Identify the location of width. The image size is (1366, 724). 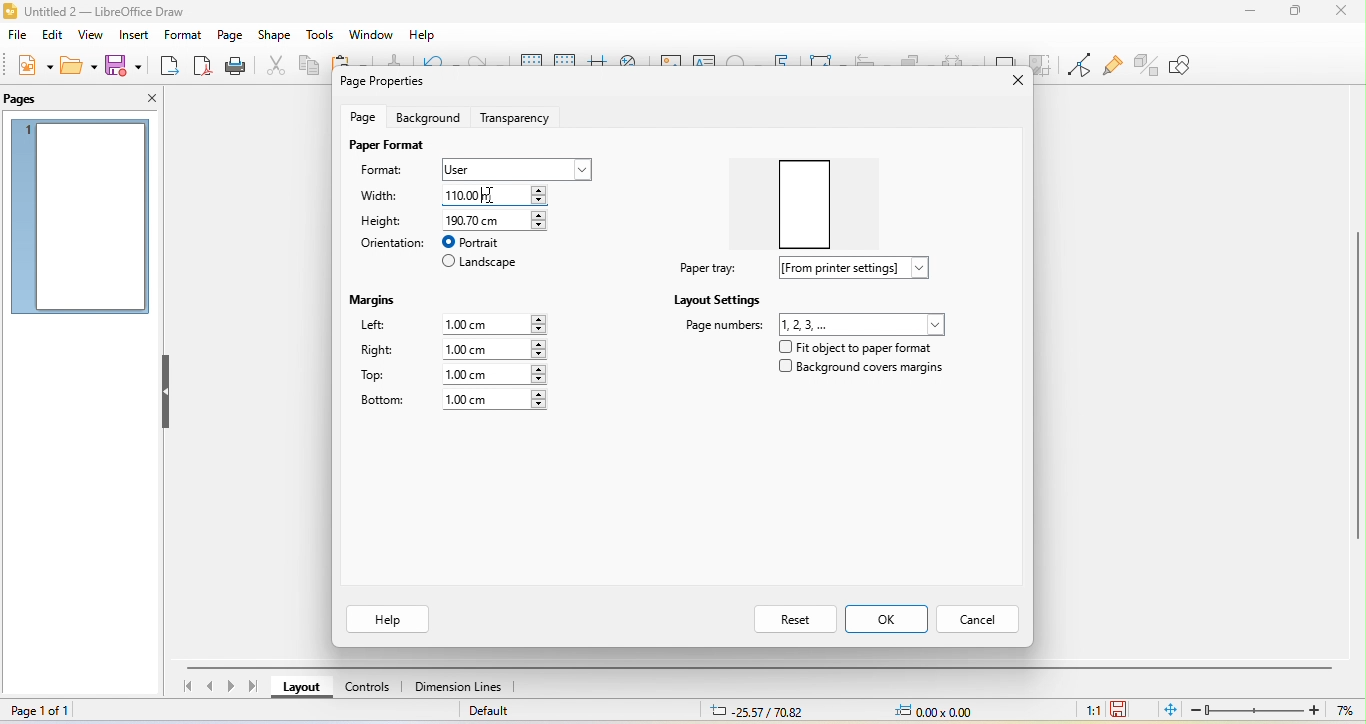
(386, 197).